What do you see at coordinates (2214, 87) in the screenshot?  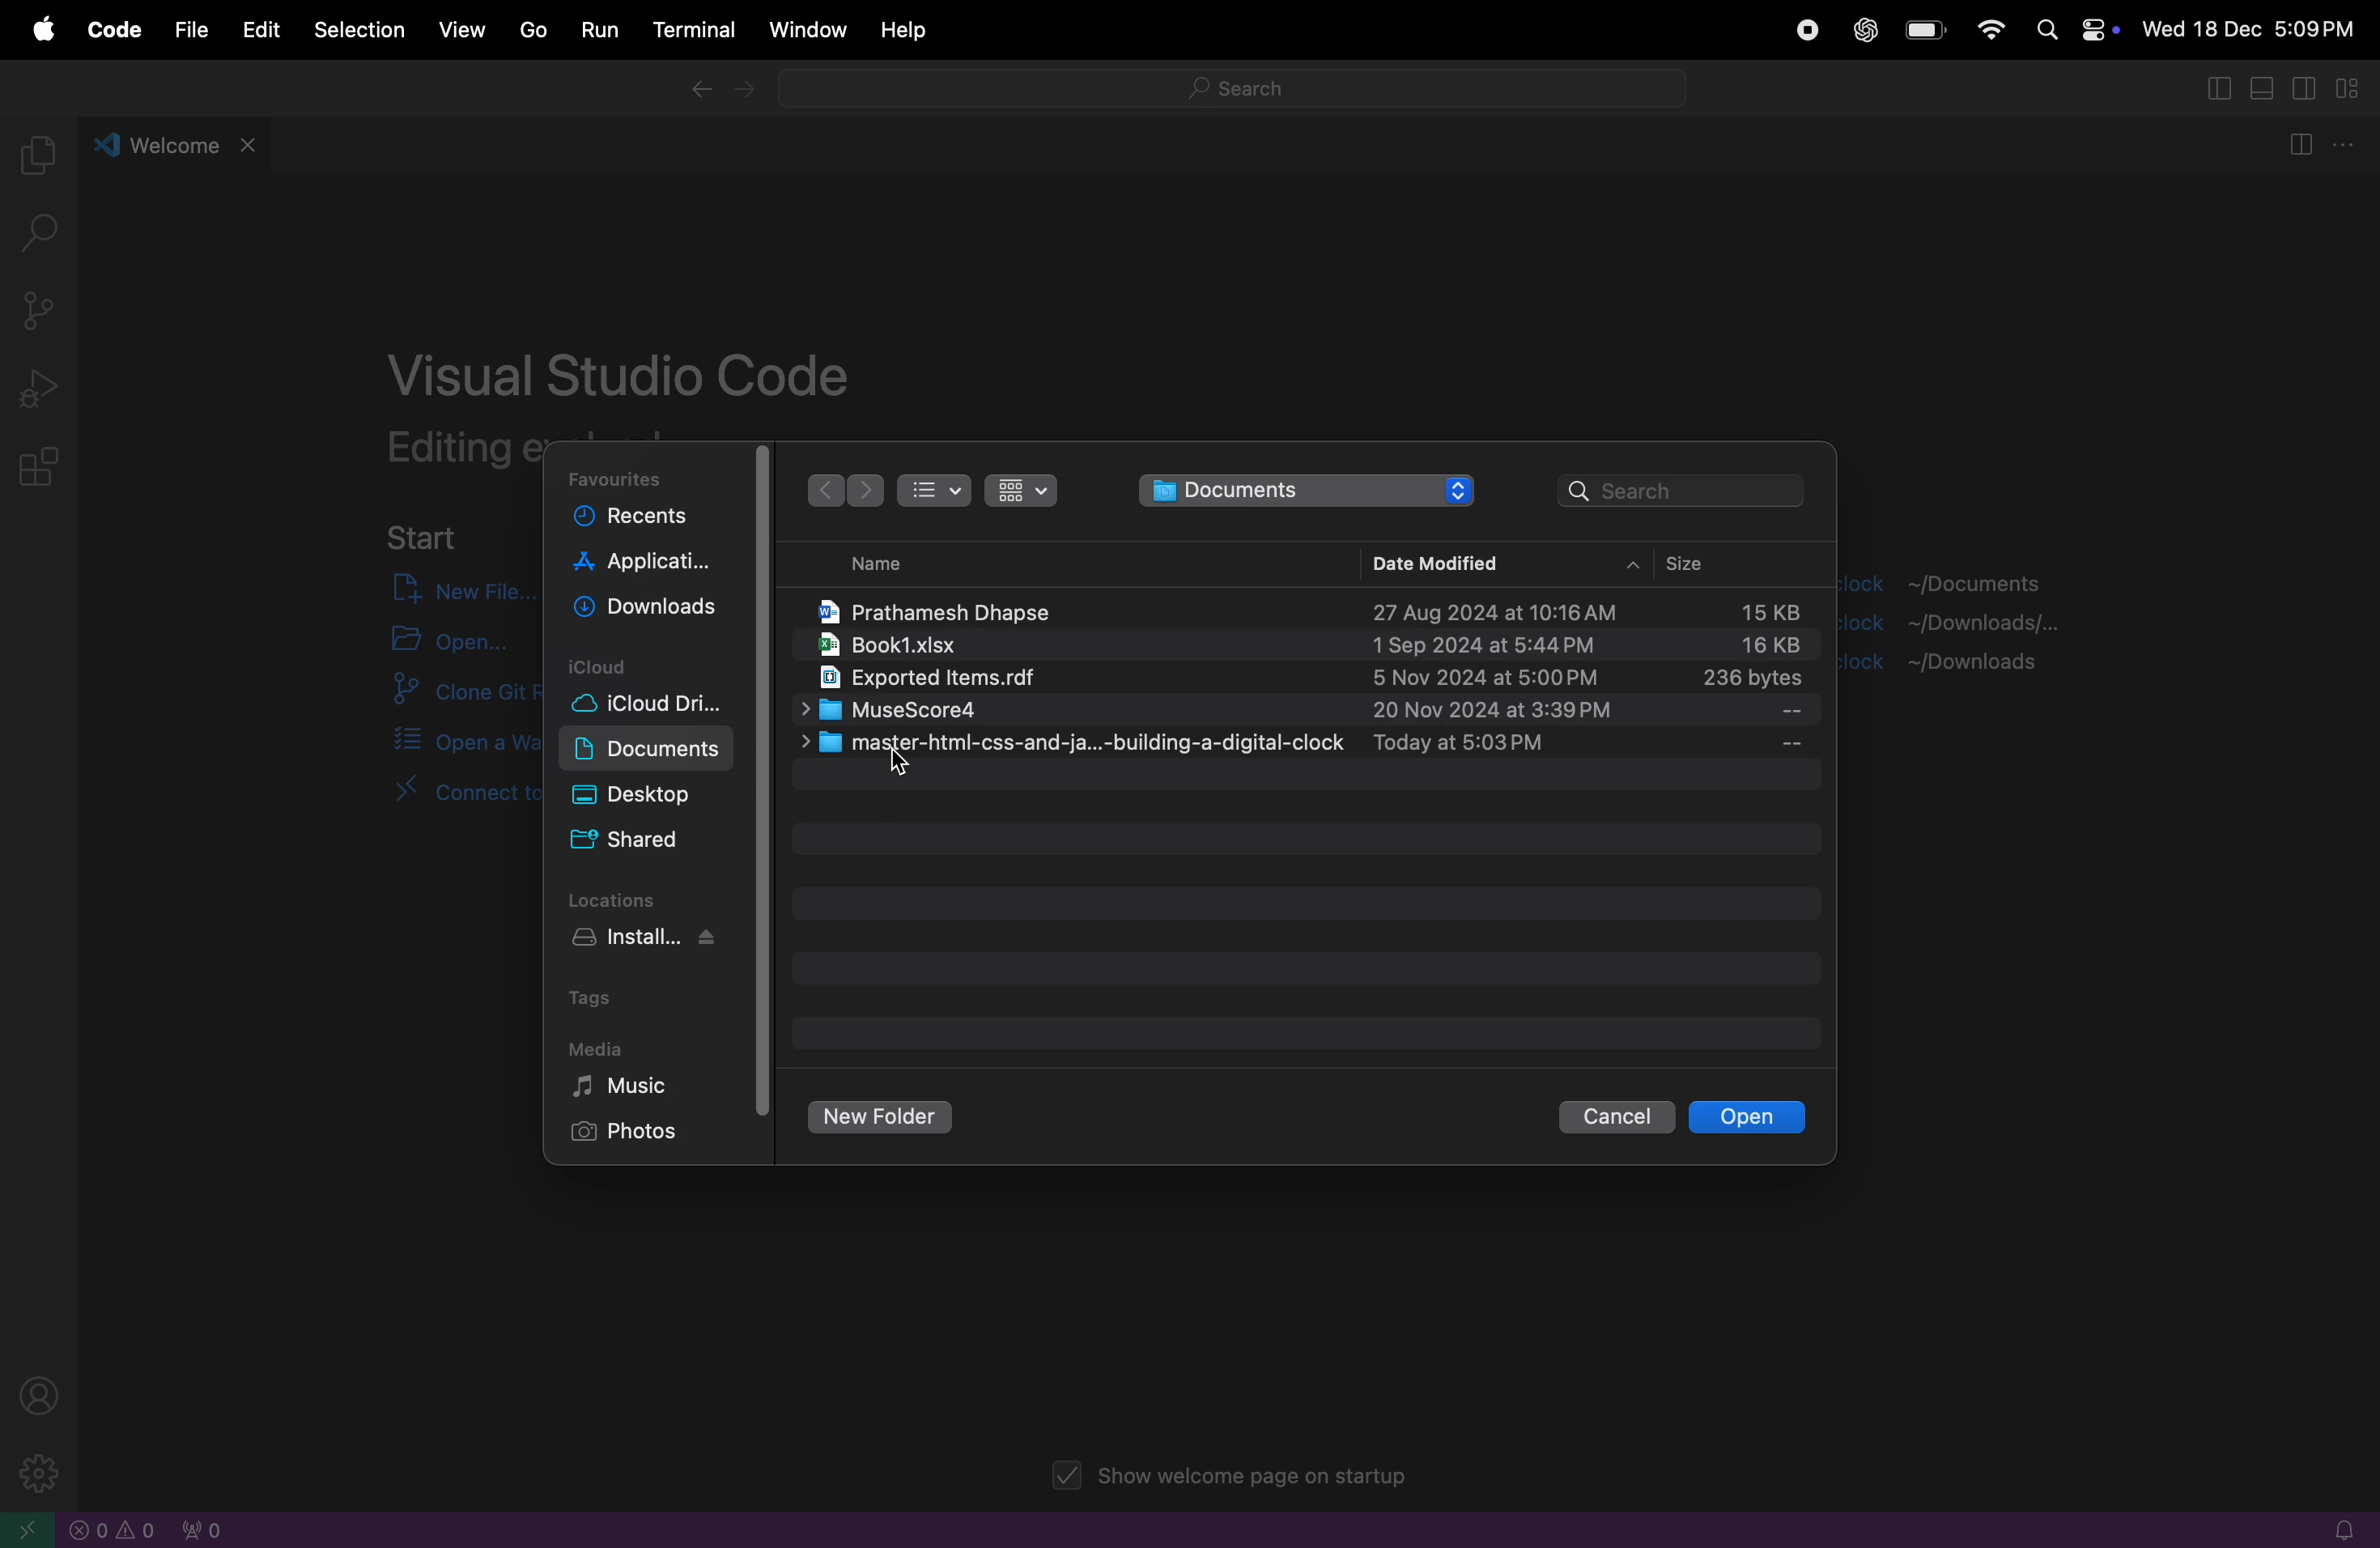 I see `split editor` at bounding box center [2214, 87].